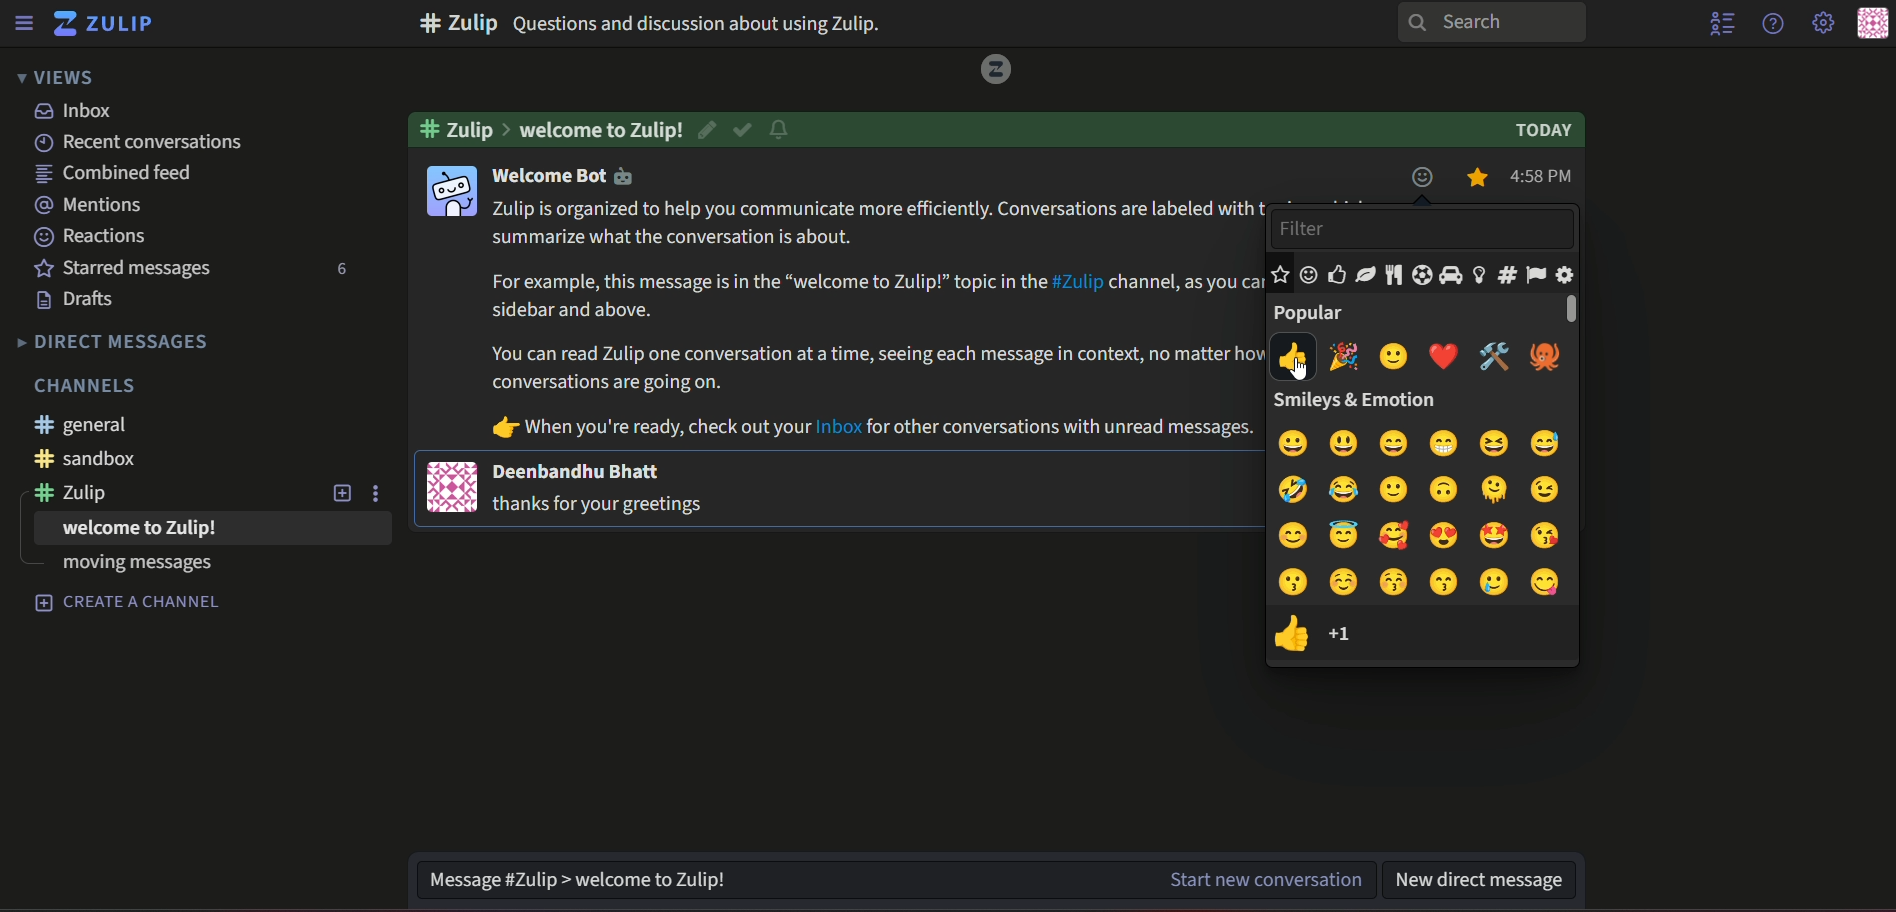 The height and width of the screenshot is (912, 1896). What do you see at coordinates (1483, 177) in the screenshot?
I see `bookmark` at bounding box center [1483, 177].